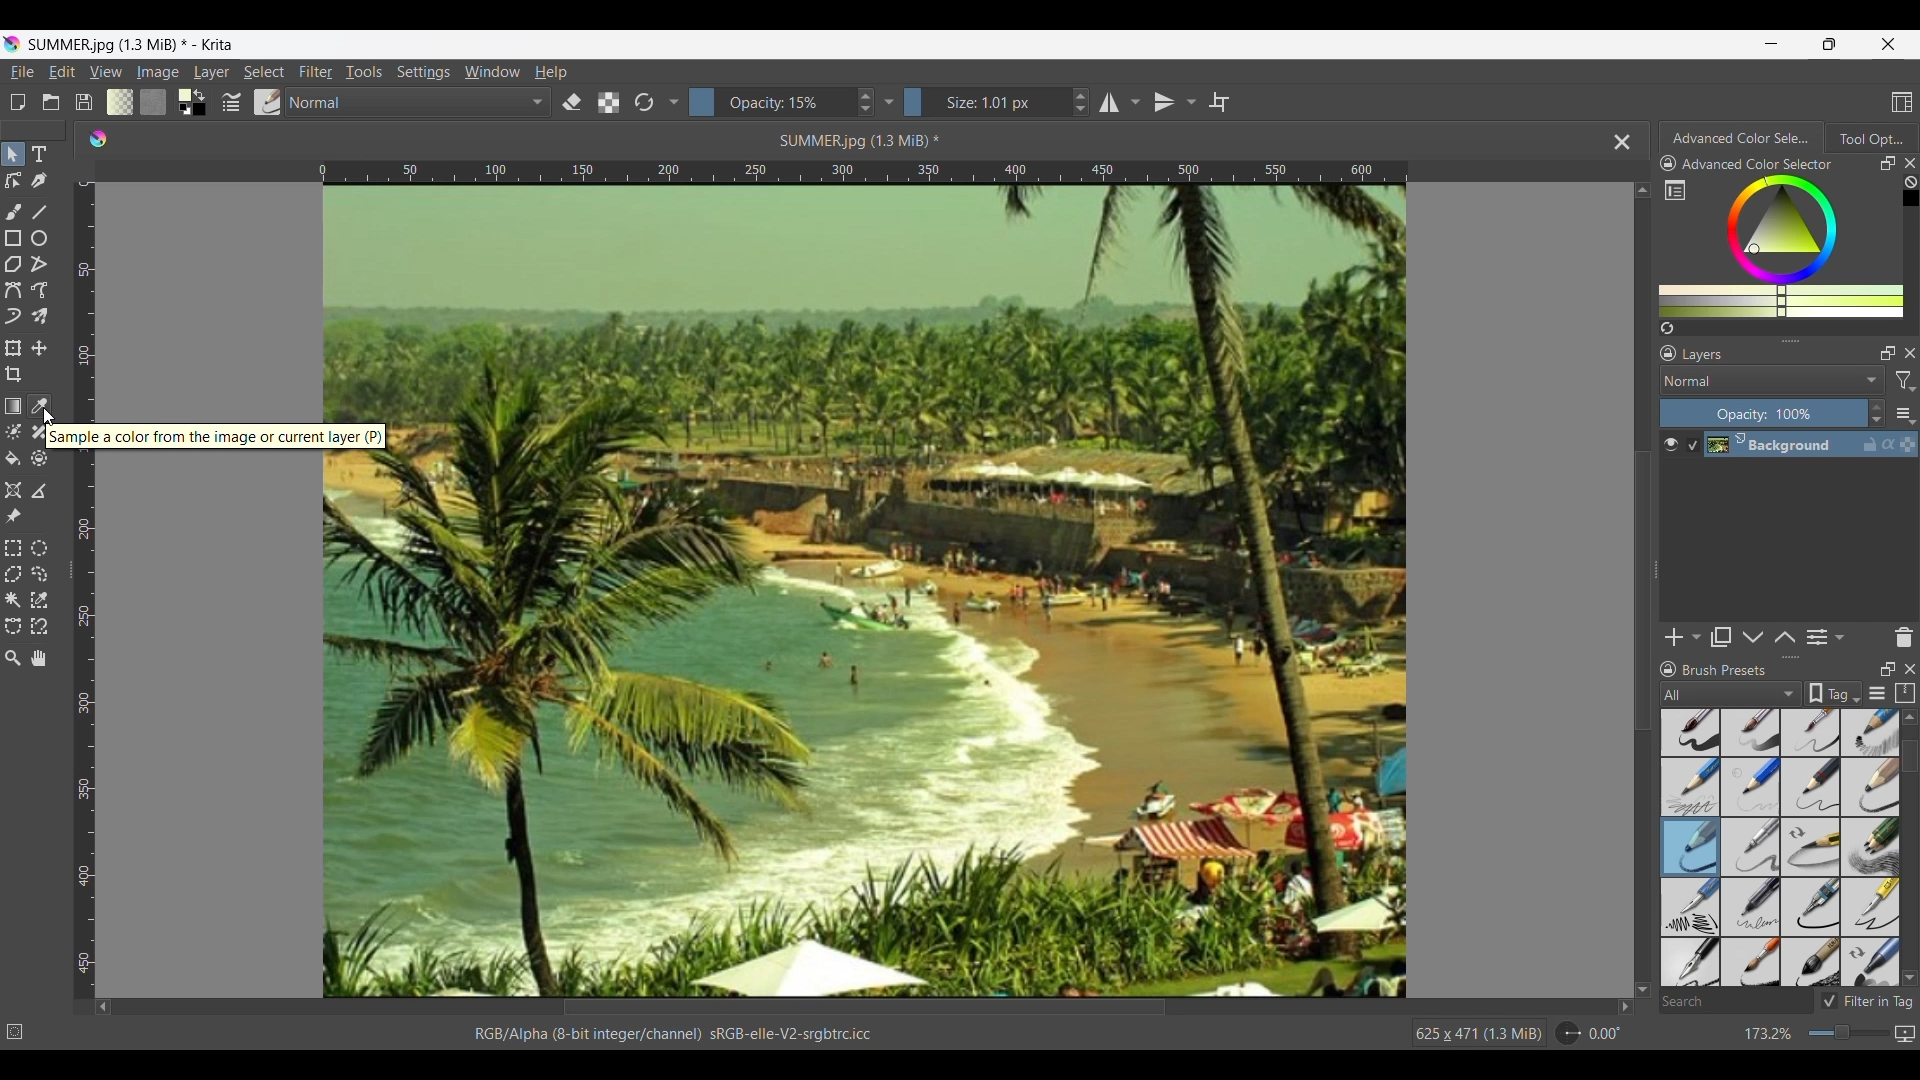 The height and width of the screenshot is (1080, 1920). I want to click on Foreground color, so click(178, 94).